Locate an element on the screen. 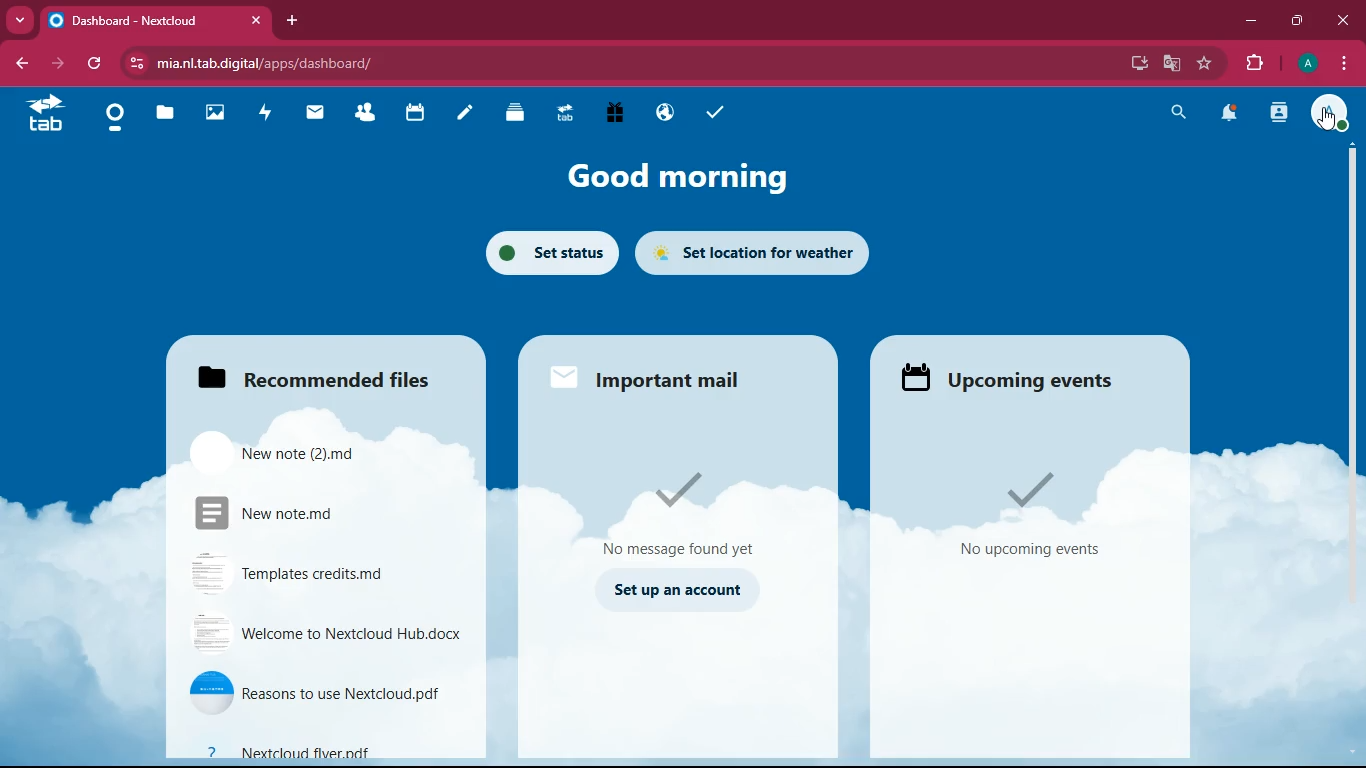  mail is located at coordinates (316, 112).